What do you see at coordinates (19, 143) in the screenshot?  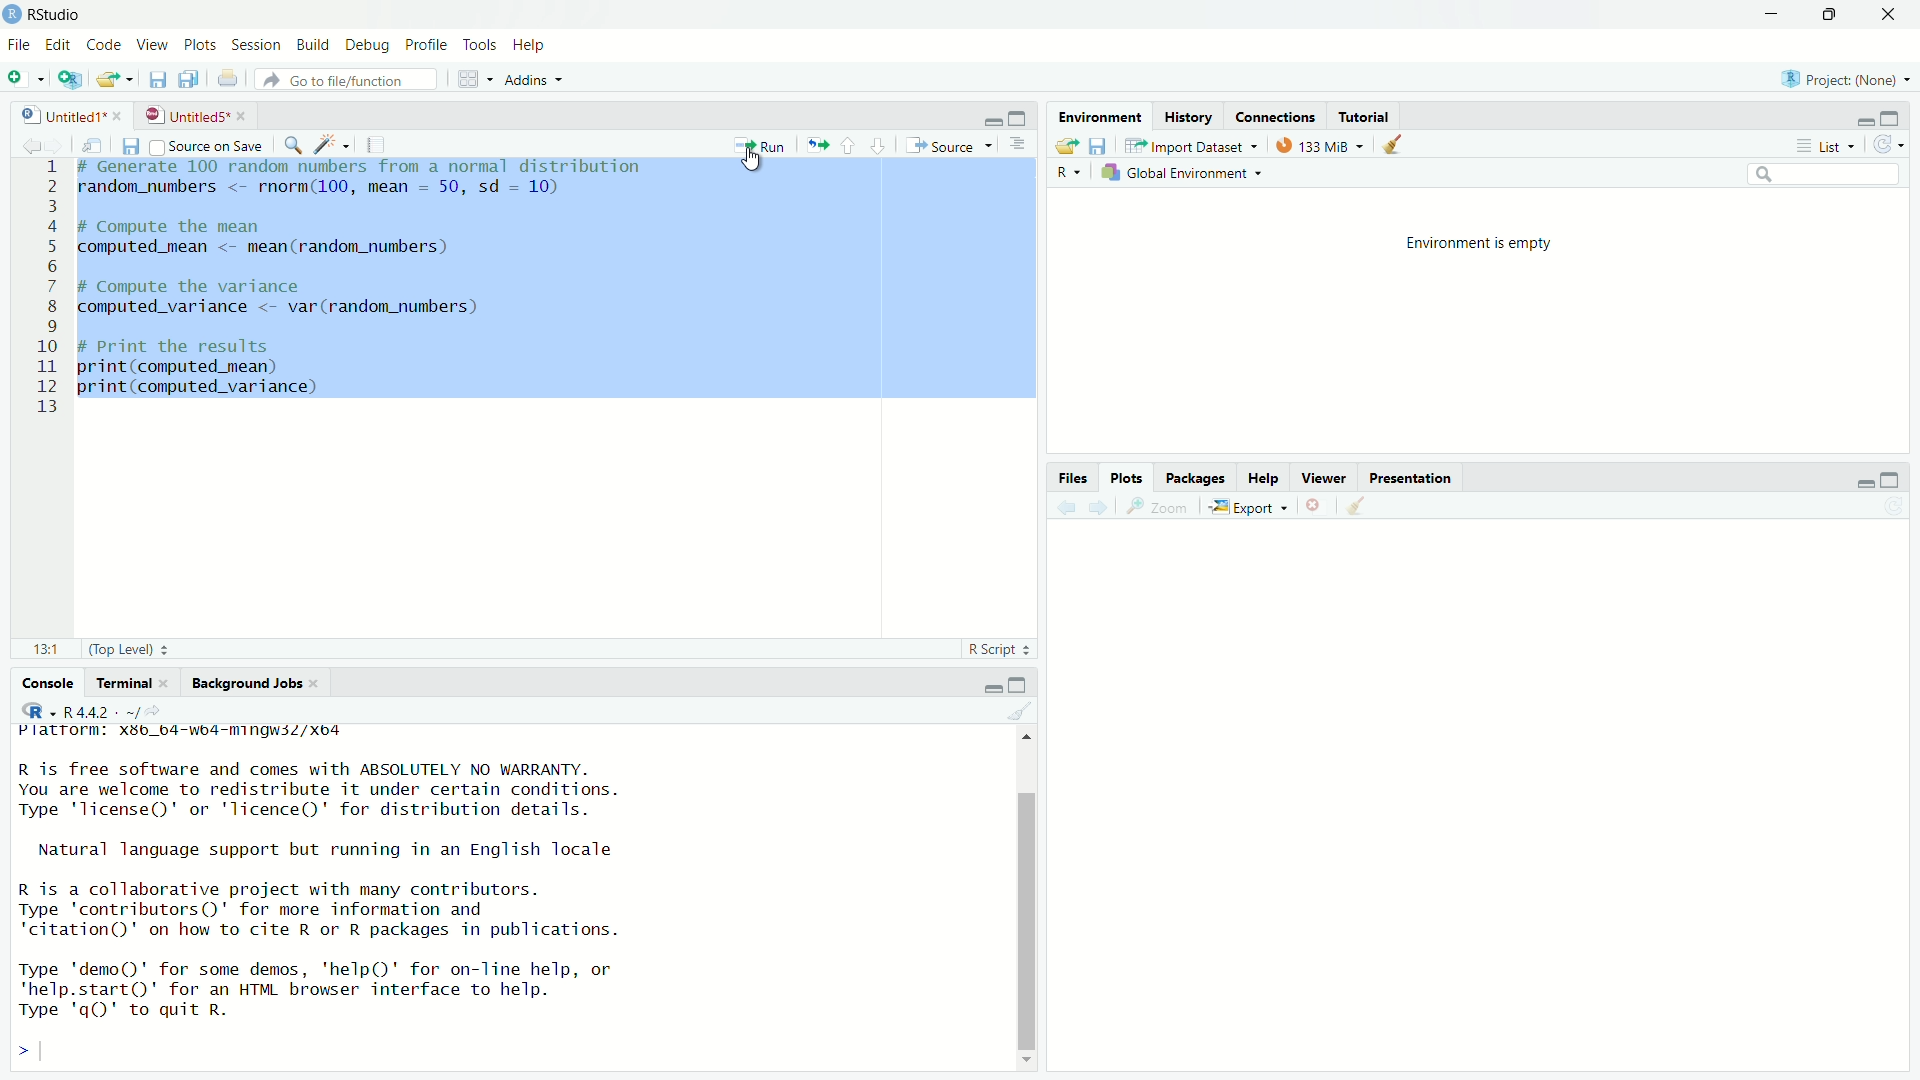 I see `go back to the previous source location` at bounding box center [19, 143].